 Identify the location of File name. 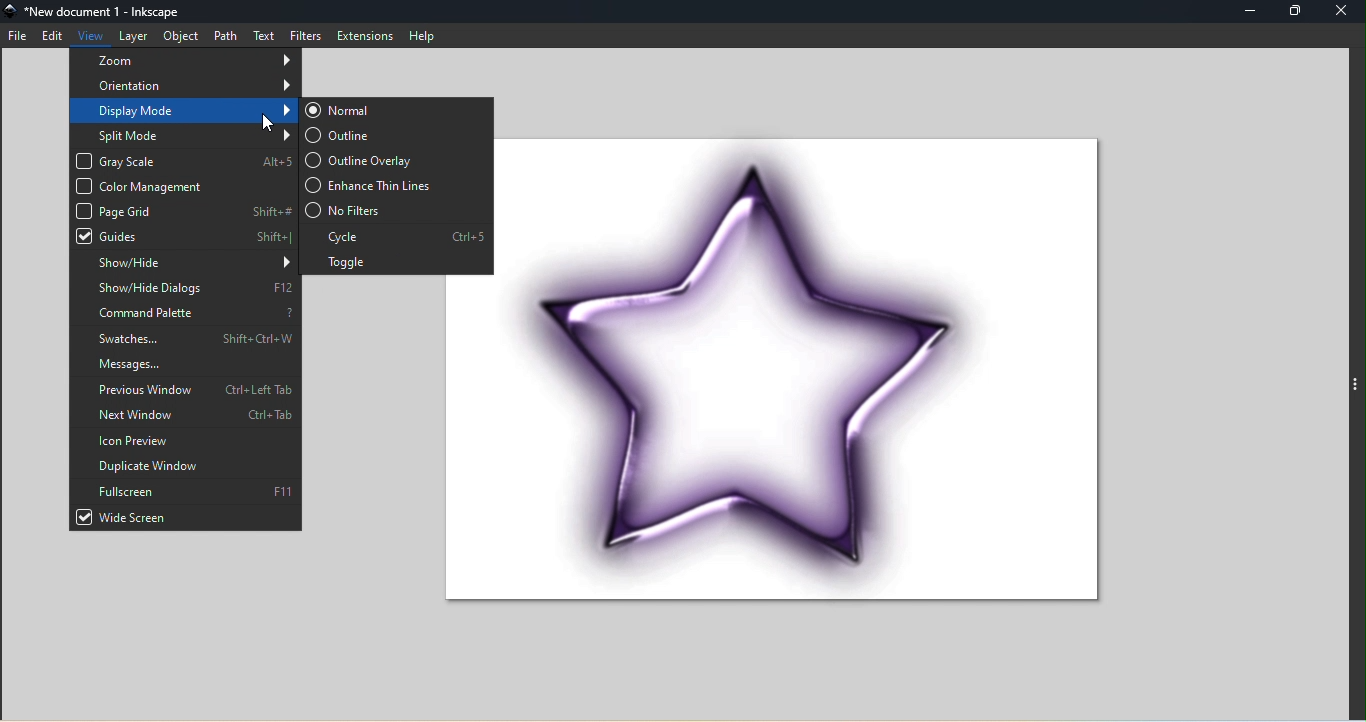
(111, 12).